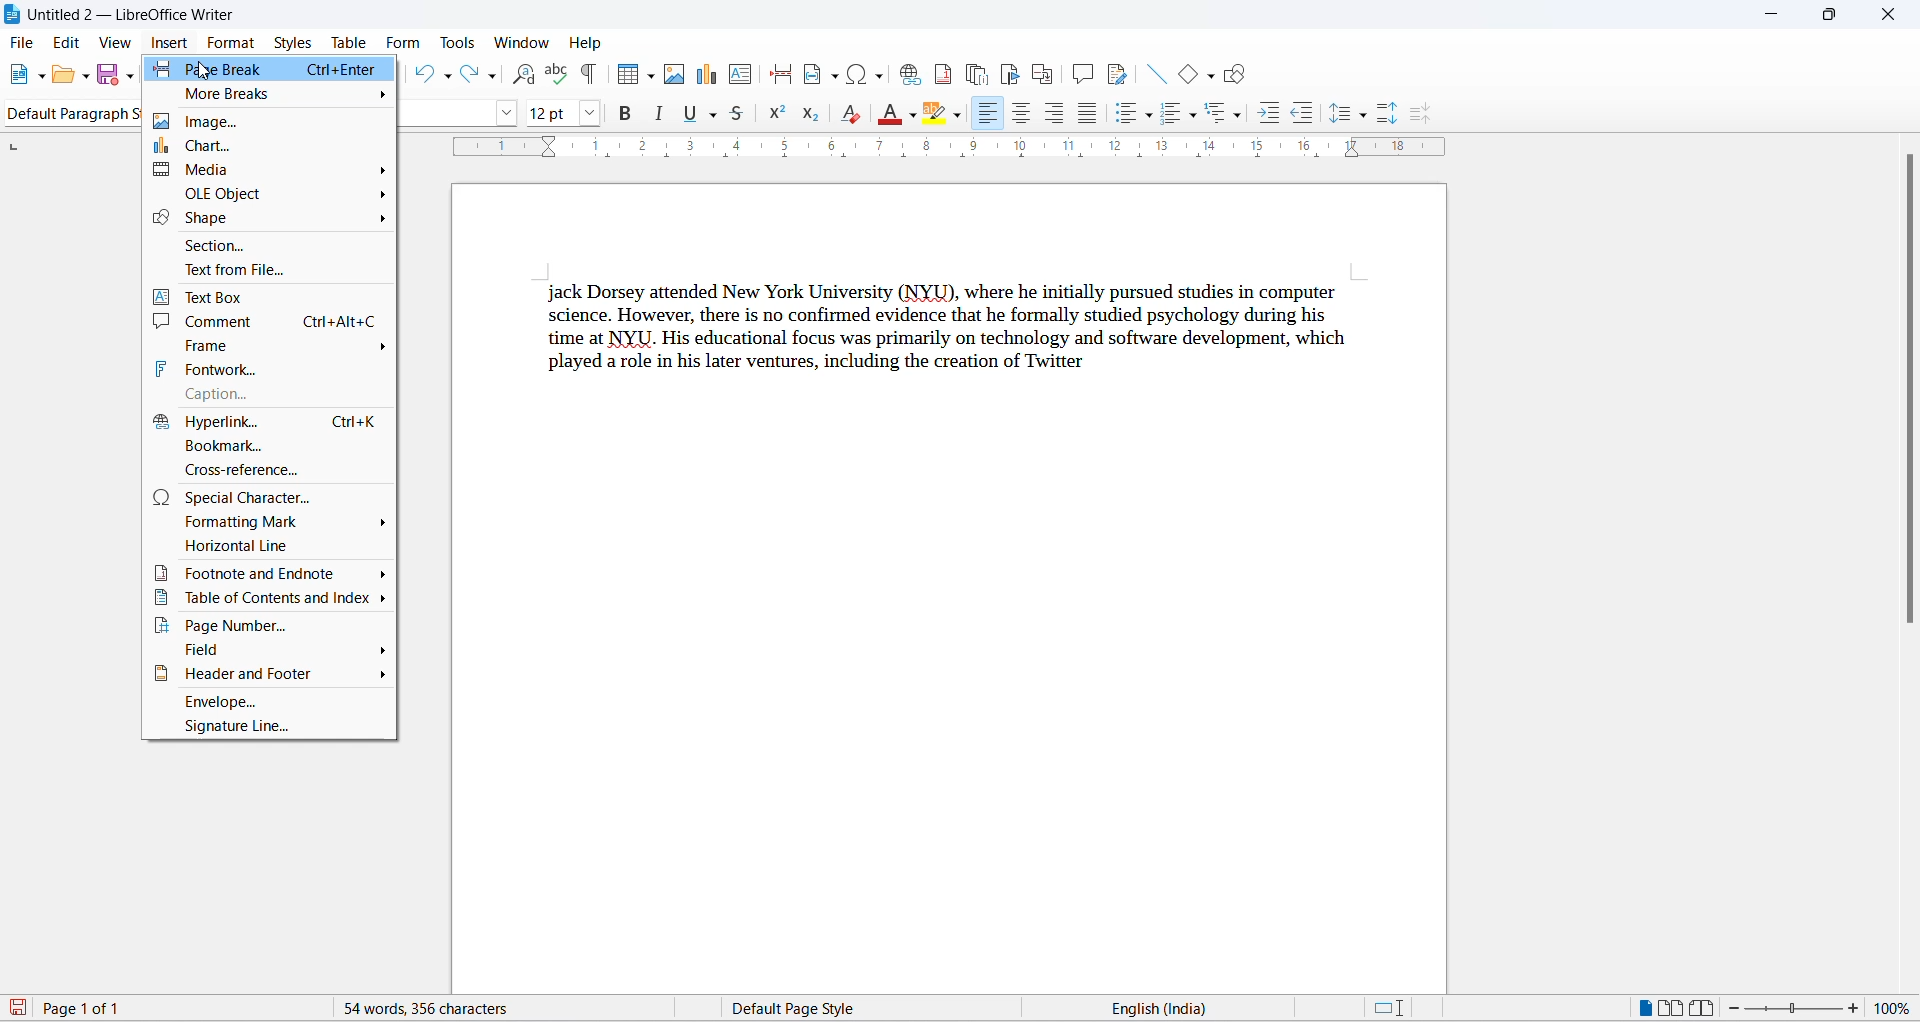  What do you see at coordinates (939, 118) in the screenshot?
I see `character highlighting icon` at bounding box center [939, 118].